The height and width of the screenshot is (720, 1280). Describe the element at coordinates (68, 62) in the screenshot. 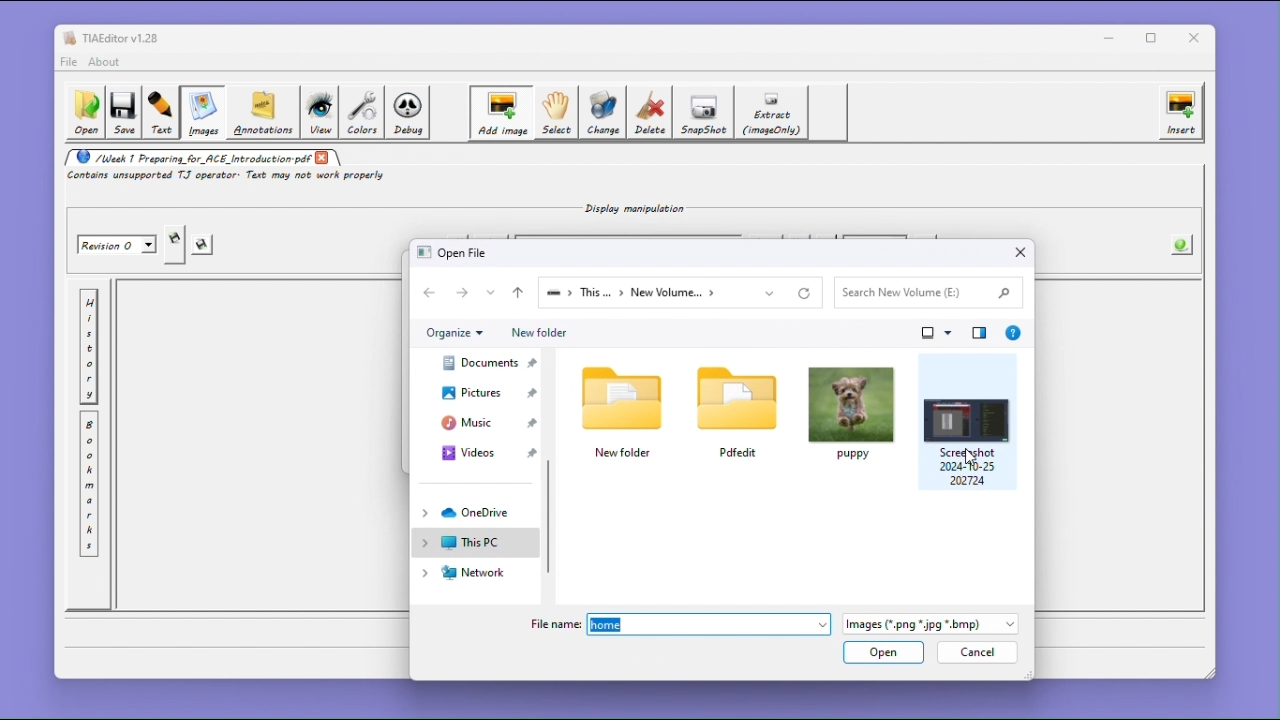

I see `file` at that location.